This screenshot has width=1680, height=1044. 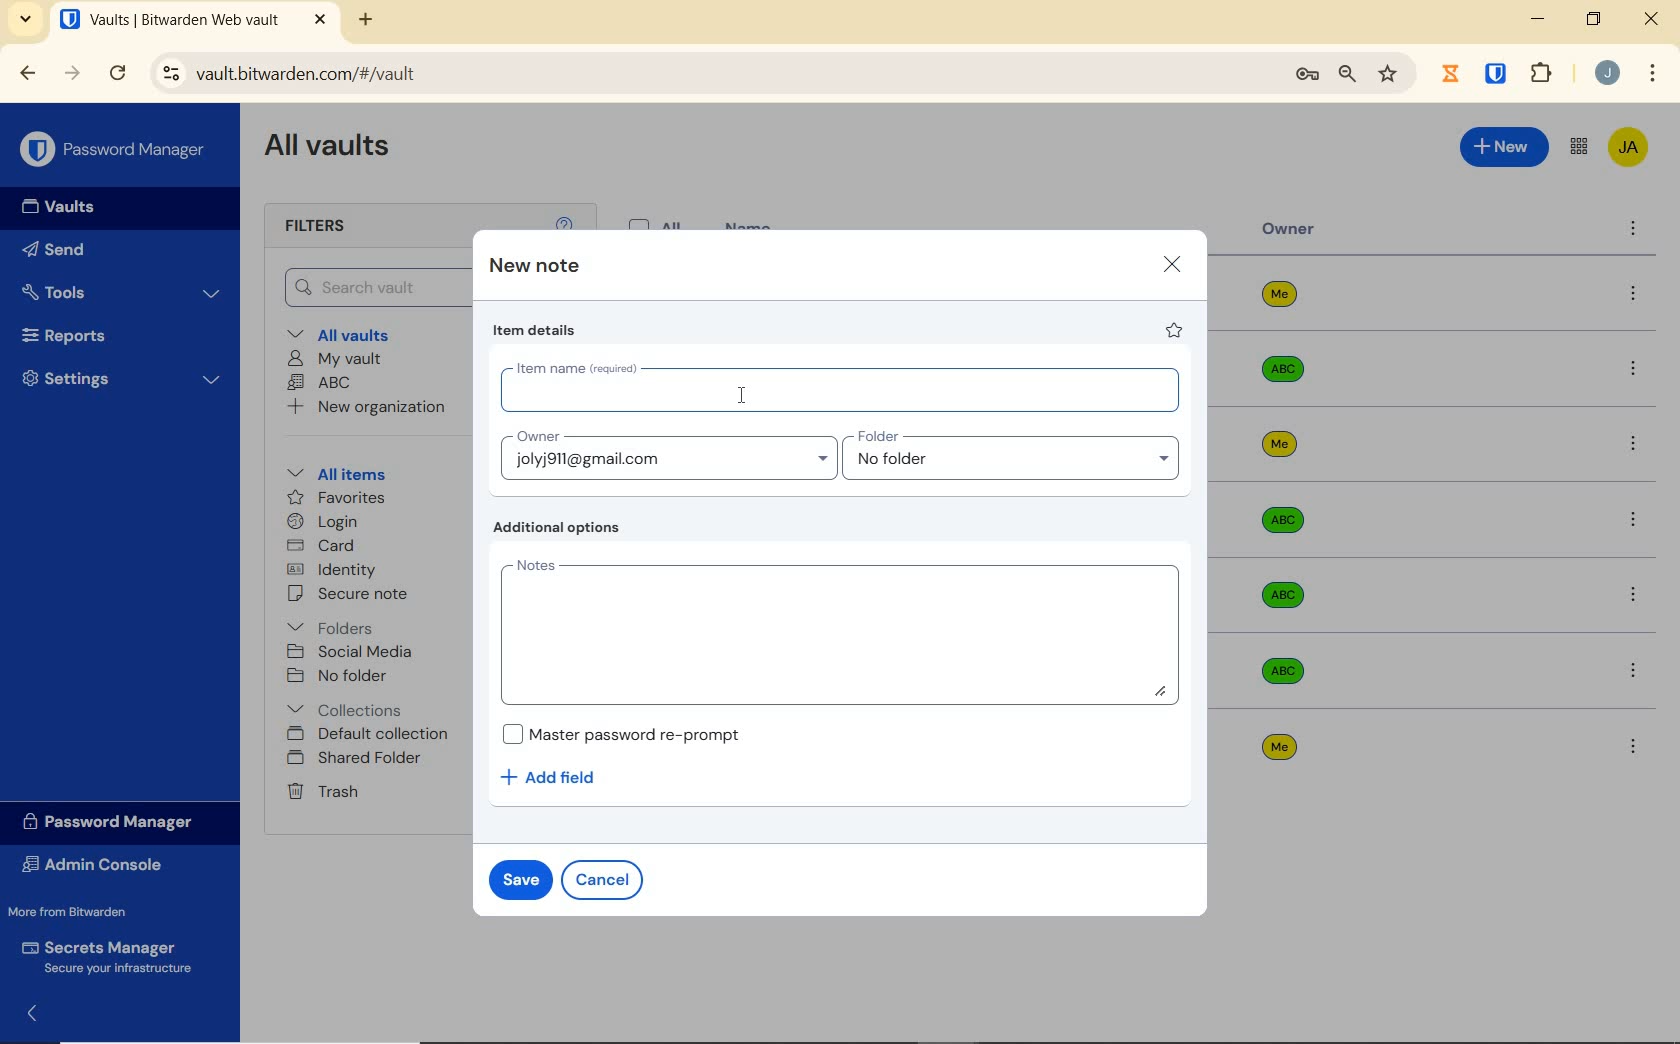 I want to click on RELOAD, so click(x=119, y=74).